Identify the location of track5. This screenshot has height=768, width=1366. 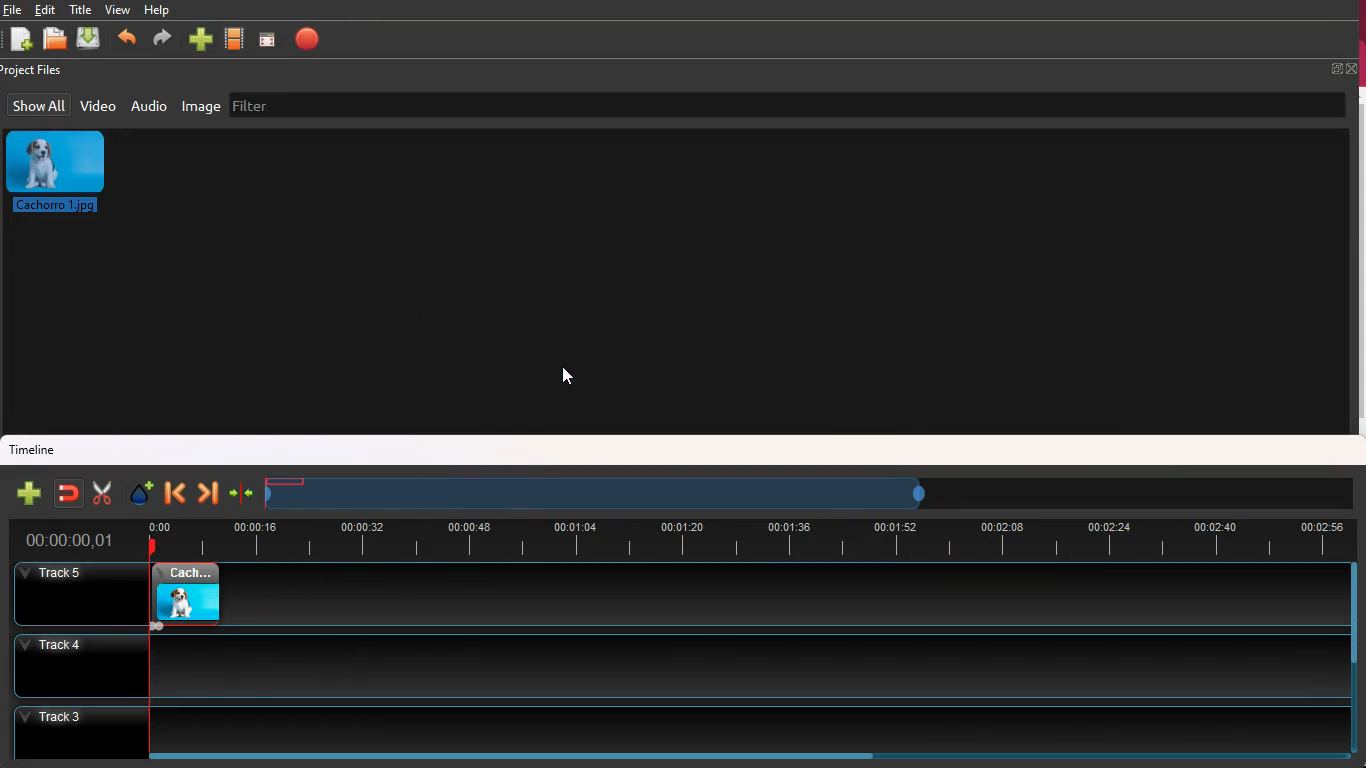
(657, 594).